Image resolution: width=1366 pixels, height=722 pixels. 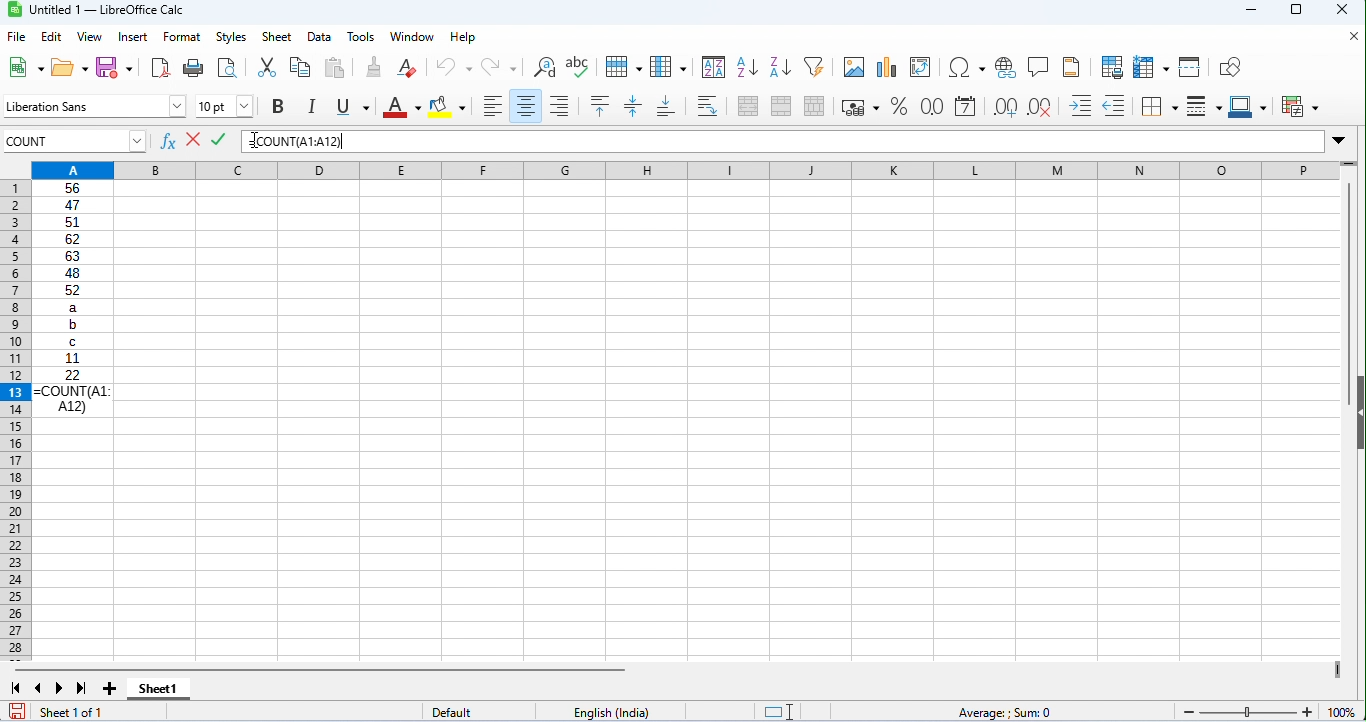 I want to click on sheet, so click(x=277, y=36).